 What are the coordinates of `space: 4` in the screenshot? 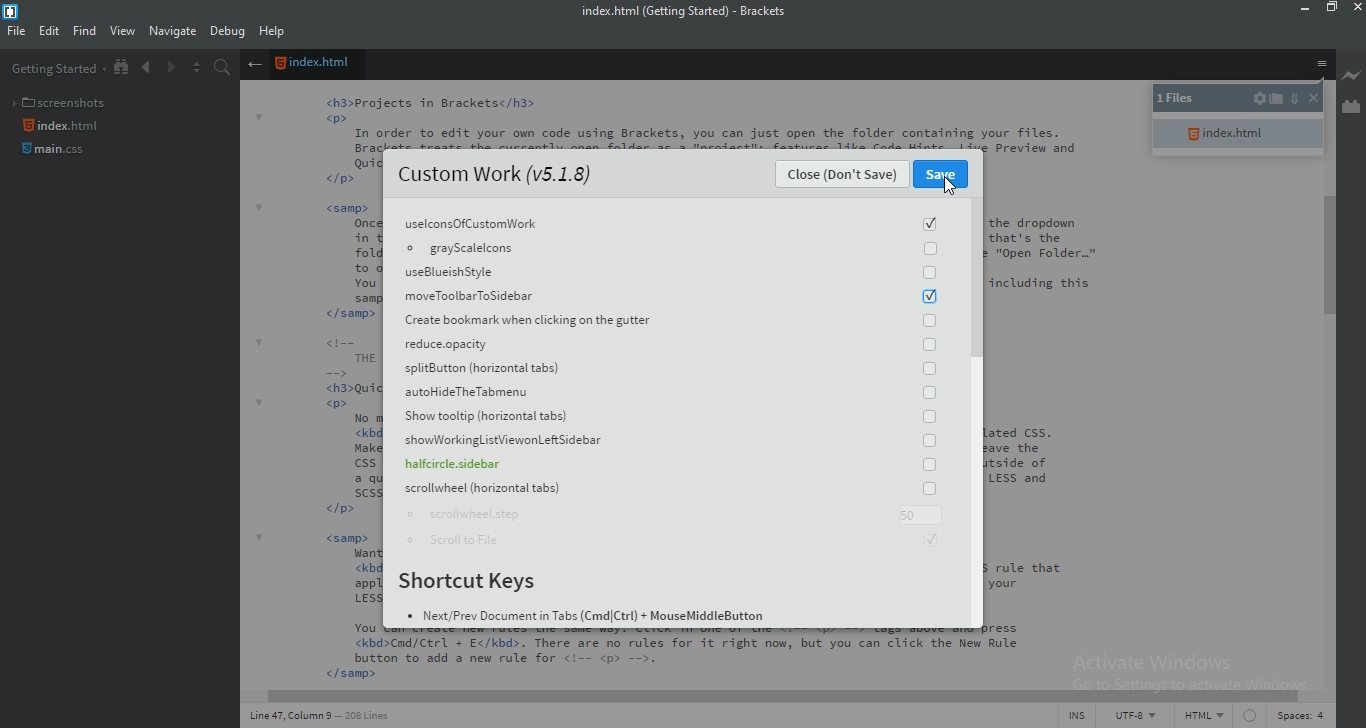 It's located at (1298, 718).